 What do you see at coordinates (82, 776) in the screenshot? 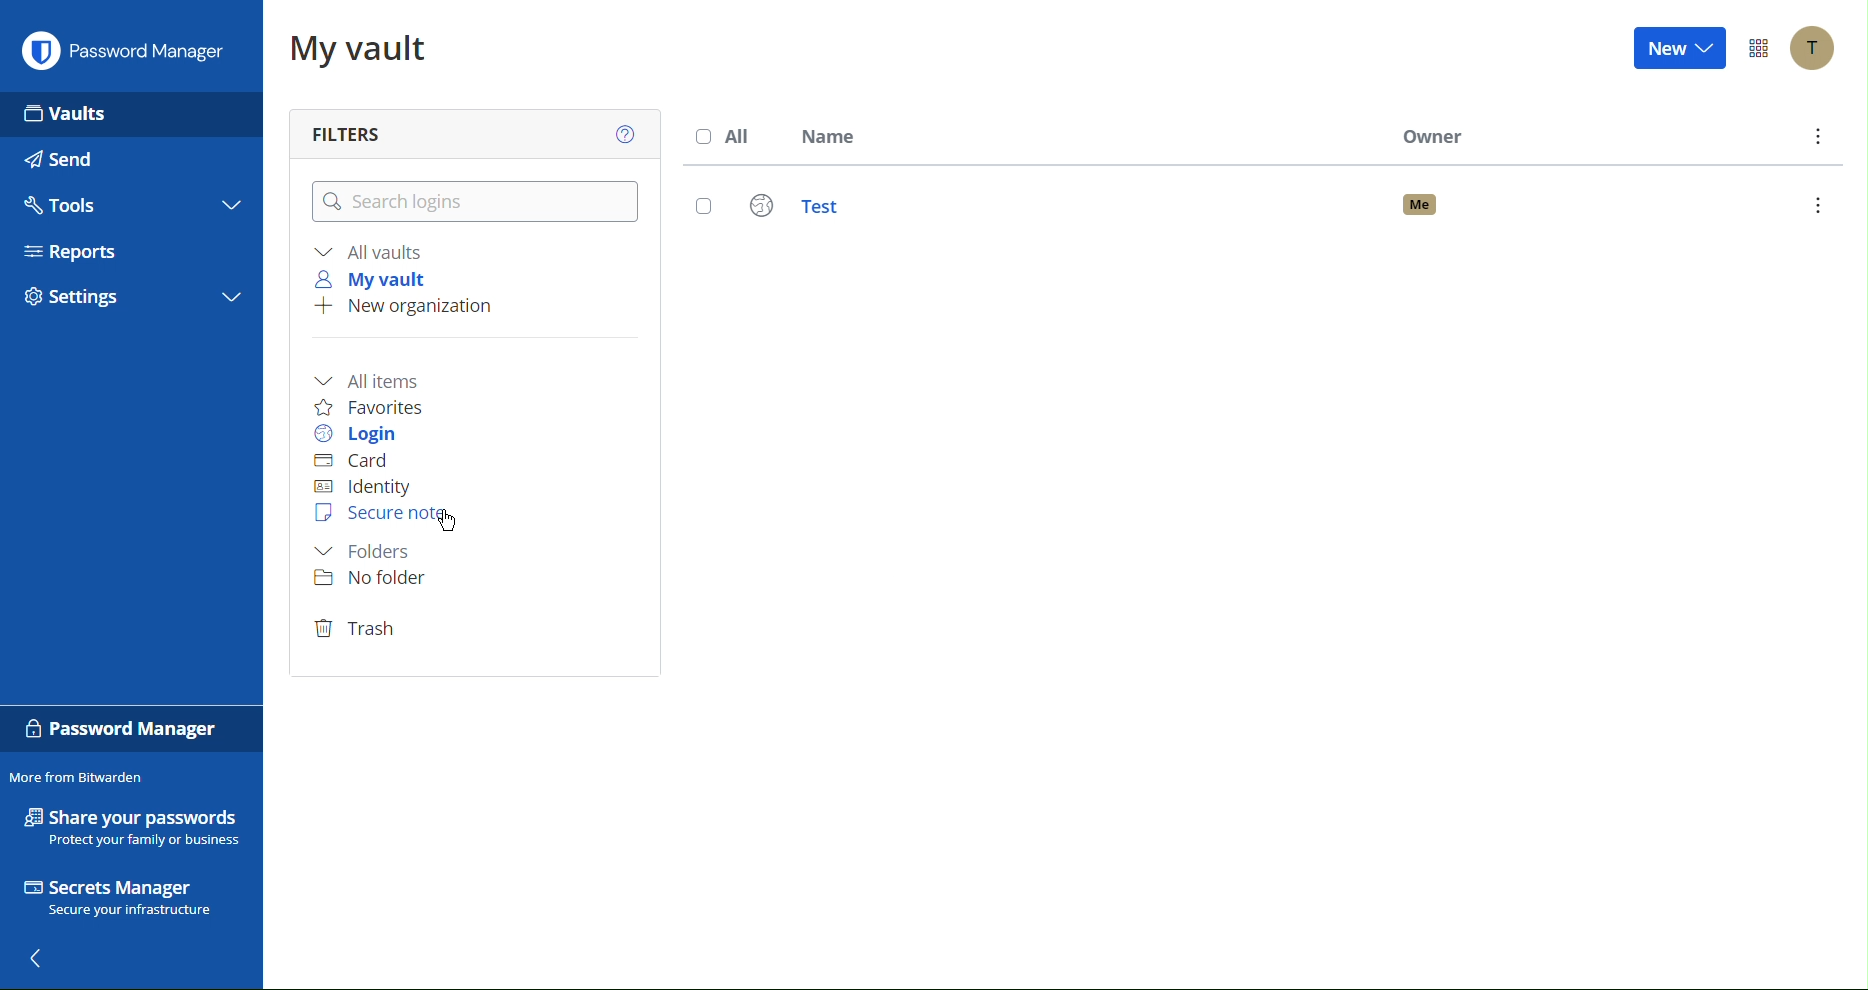
I see `More from Bitwarden` at bounding box center [82, 776].